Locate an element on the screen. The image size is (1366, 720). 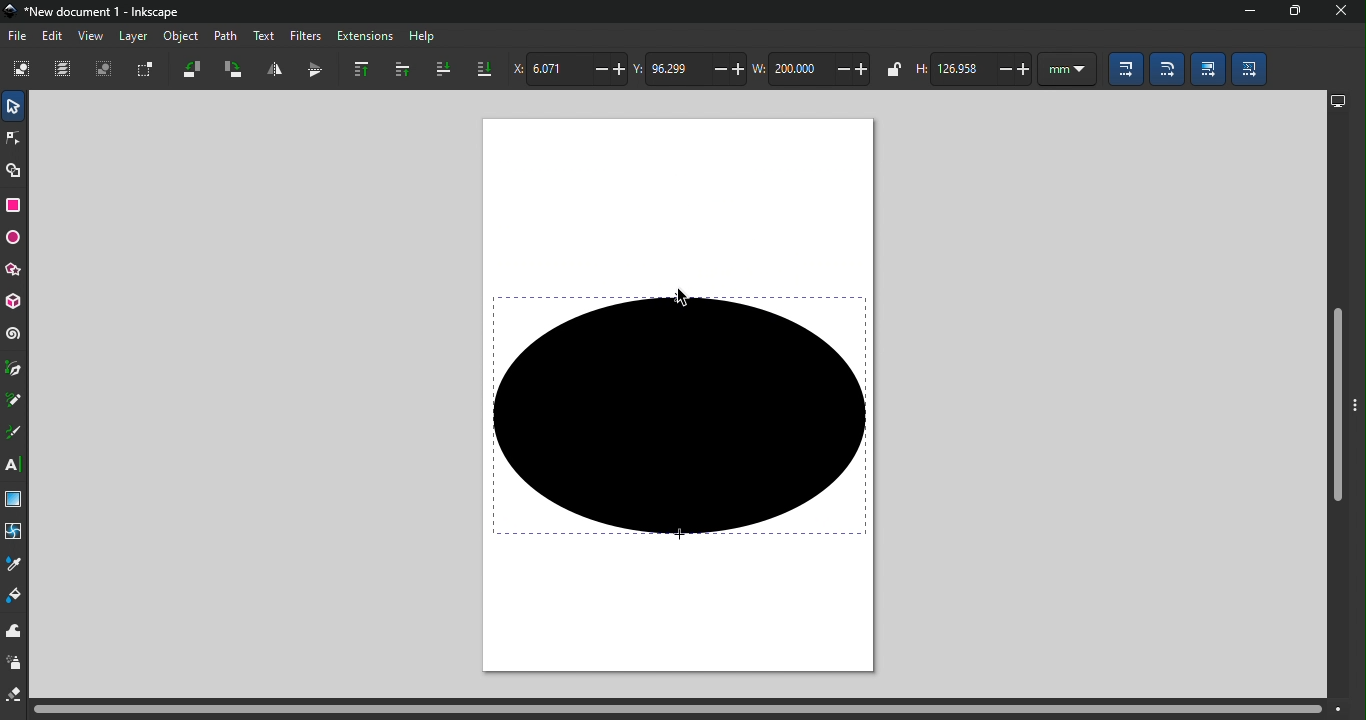
Gradient is located at coordinates (14, 499).